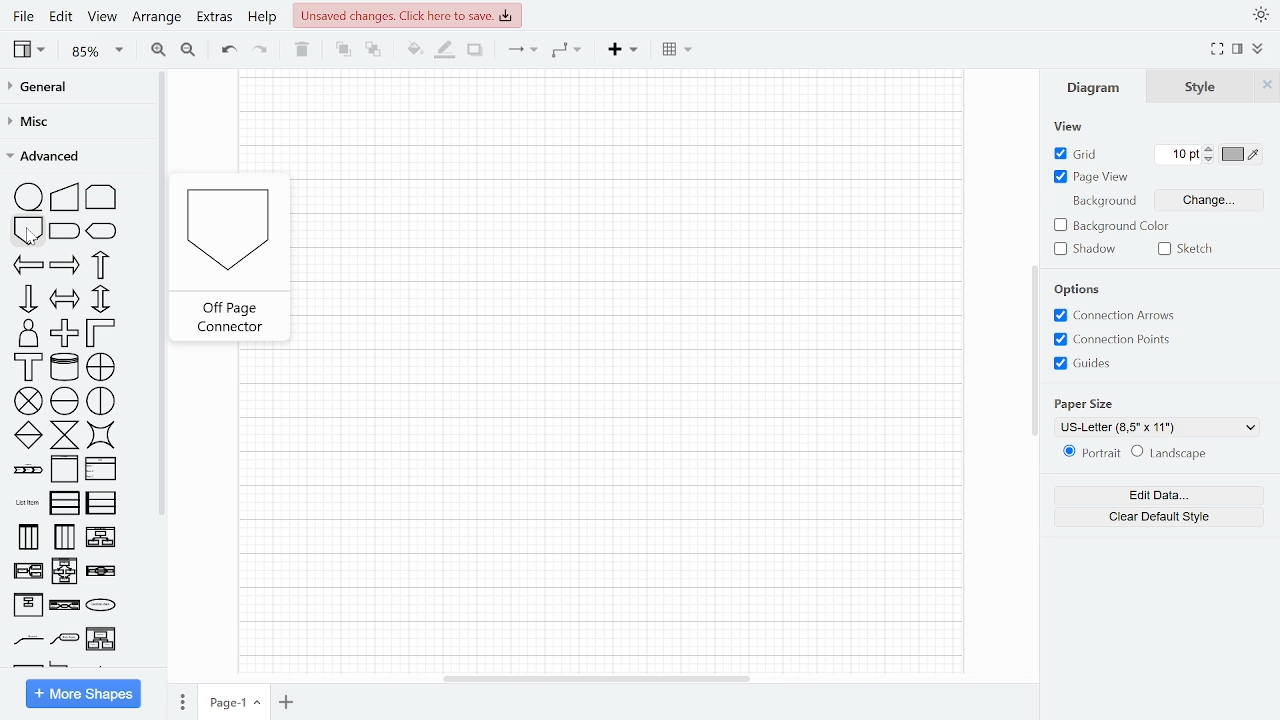 The width and height of the screenshot is (1280, 720). What do you see at coordinates (301, 51) in the screenshot?
I see `Delete` at bounding box center [301, 51].